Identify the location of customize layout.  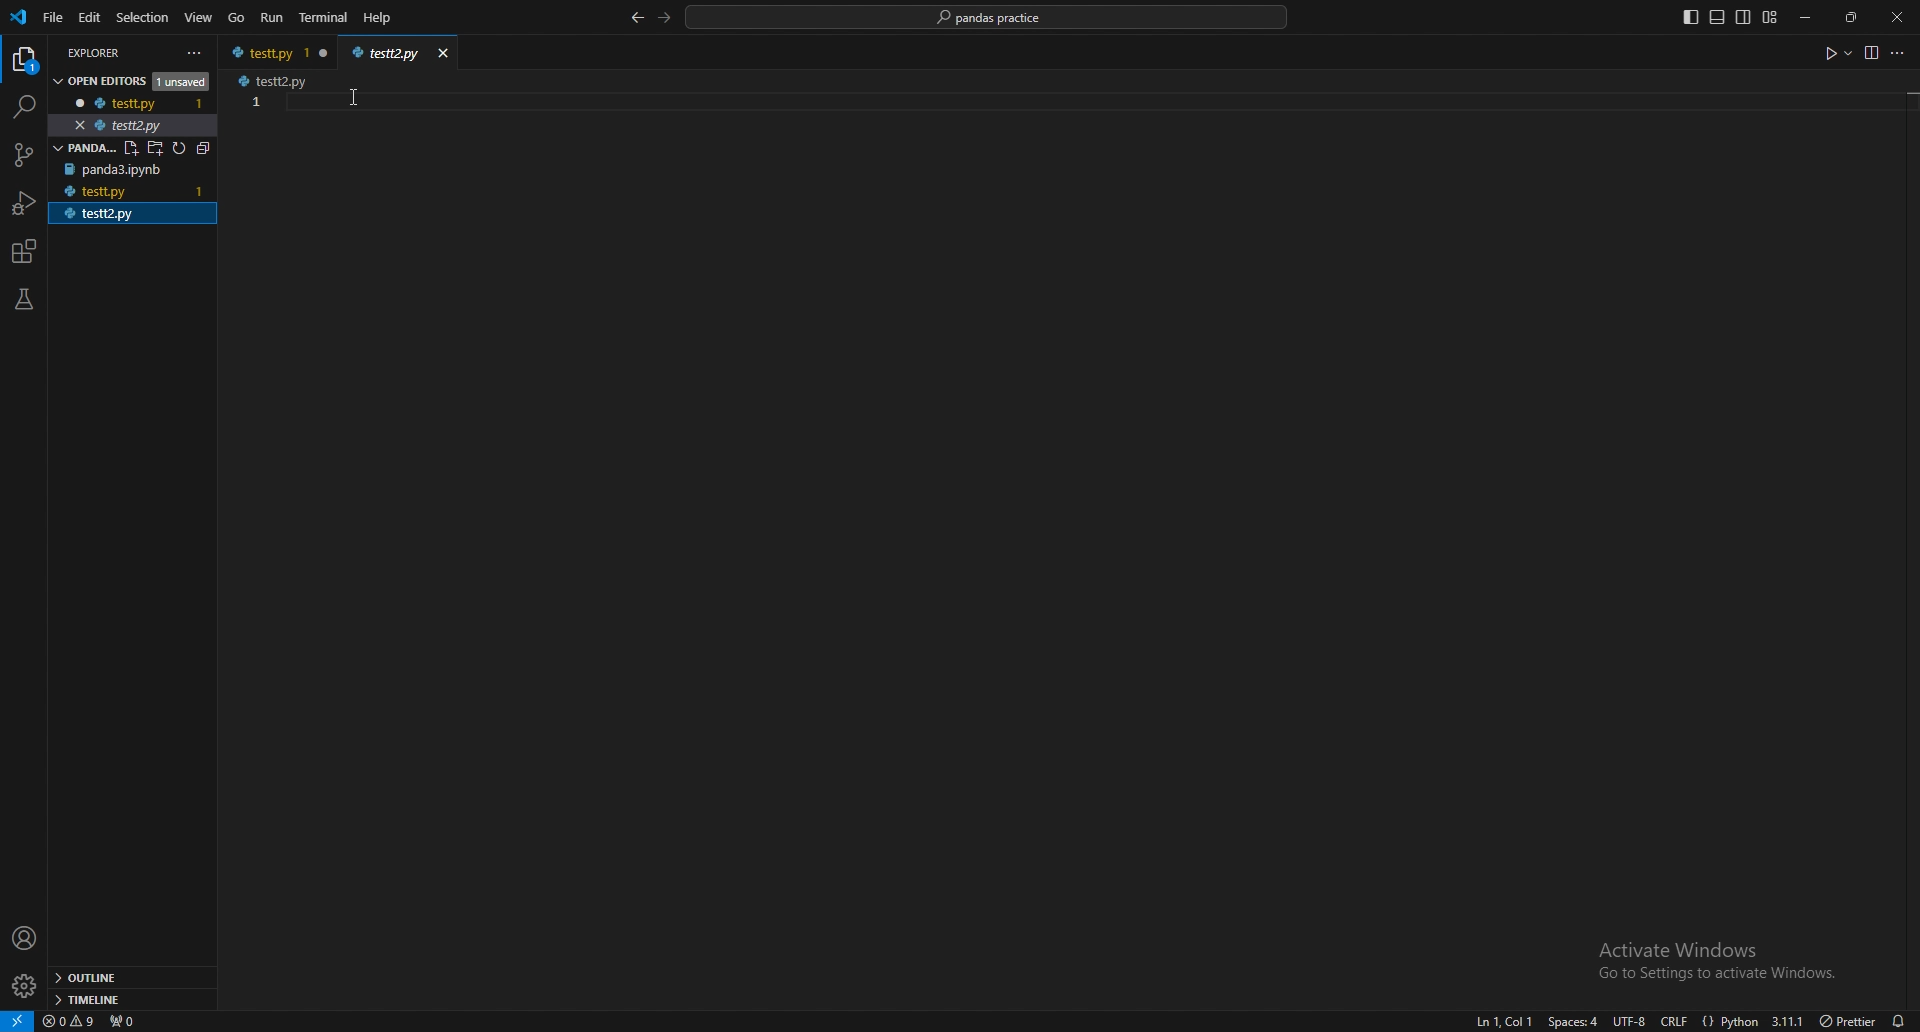
(1769, 18).